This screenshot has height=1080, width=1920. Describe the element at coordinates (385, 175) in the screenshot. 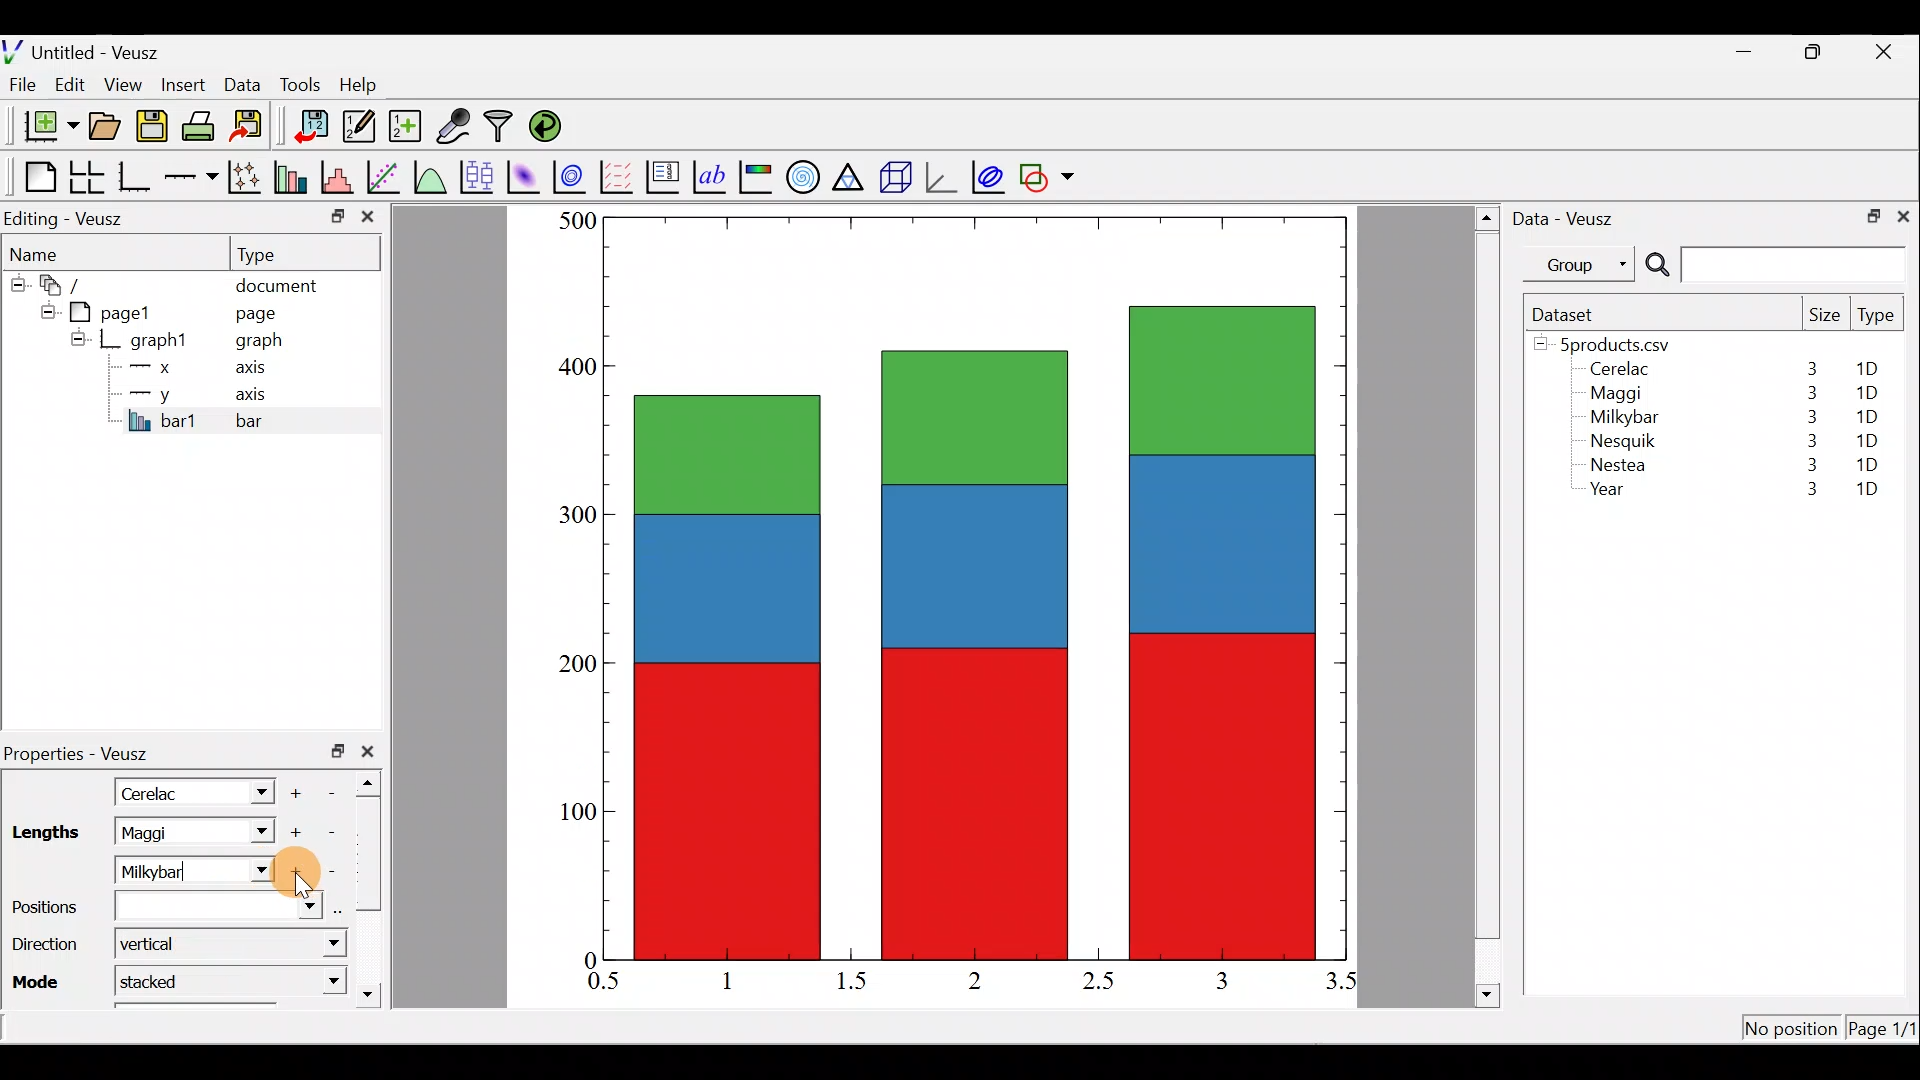

I see `Fit a function to data` at that location.